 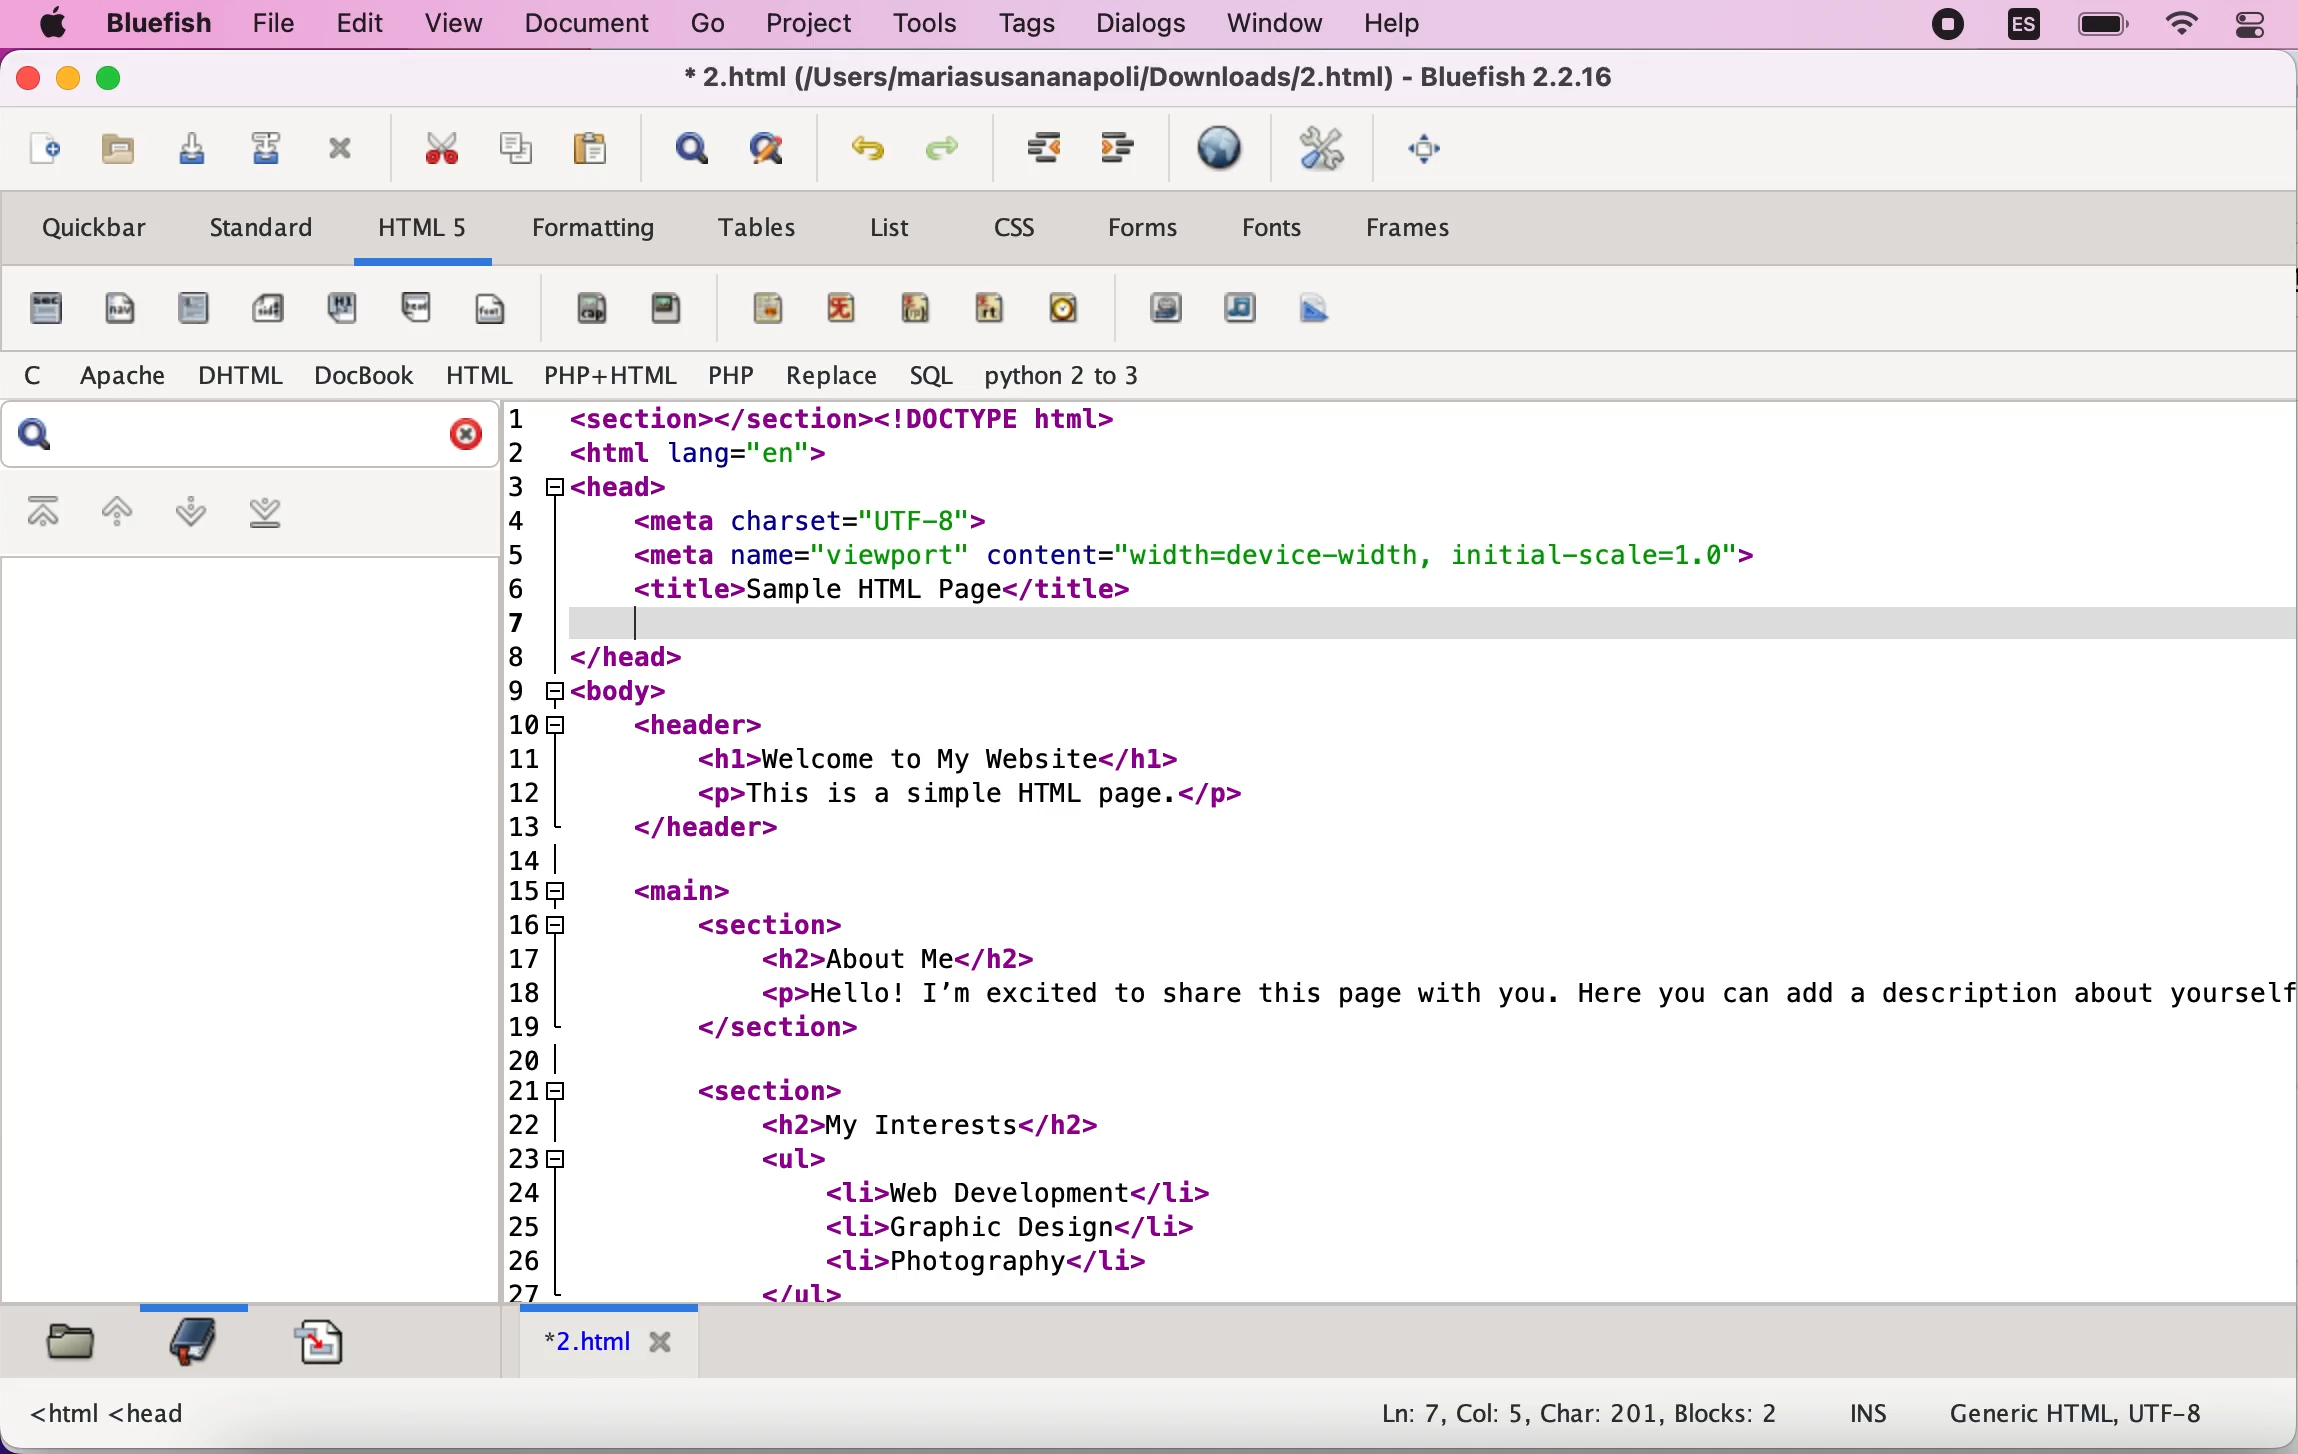 I want to click on python 2 to 3, so click(x=1101, y=378).